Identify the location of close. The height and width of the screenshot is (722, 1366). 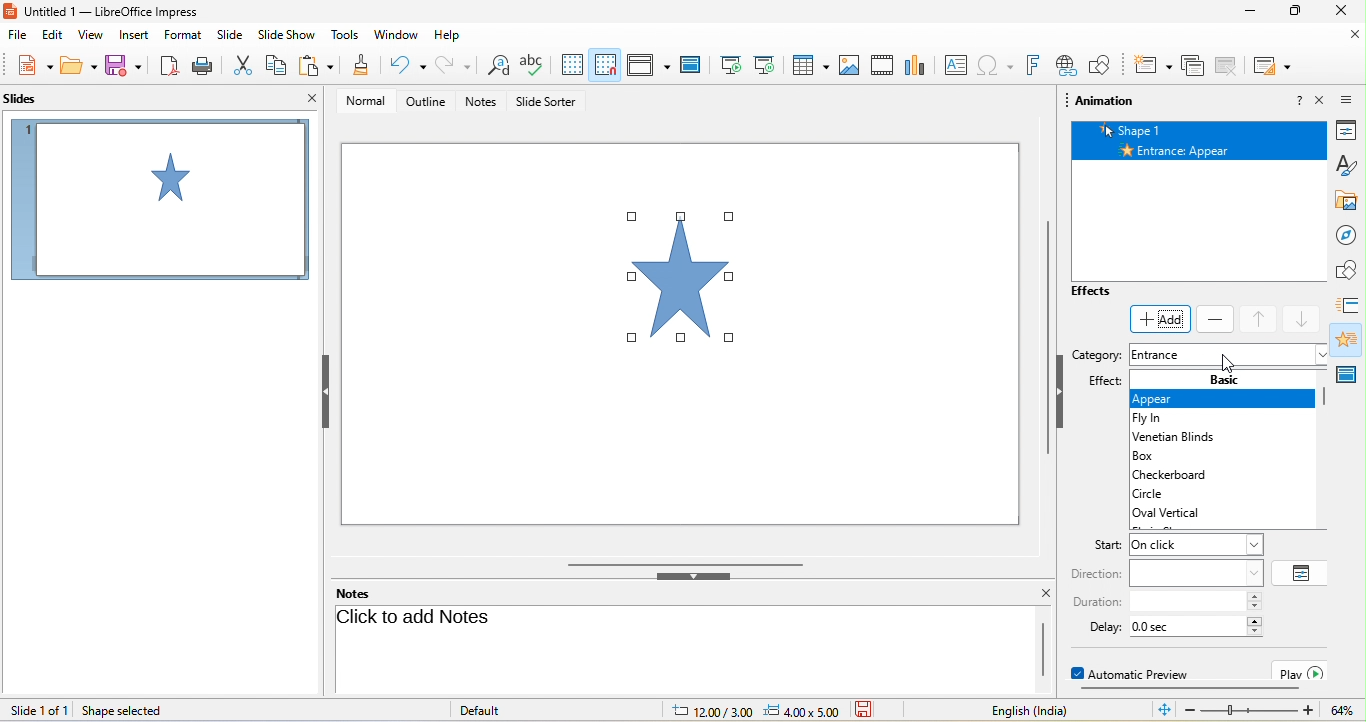
(1345, 10).